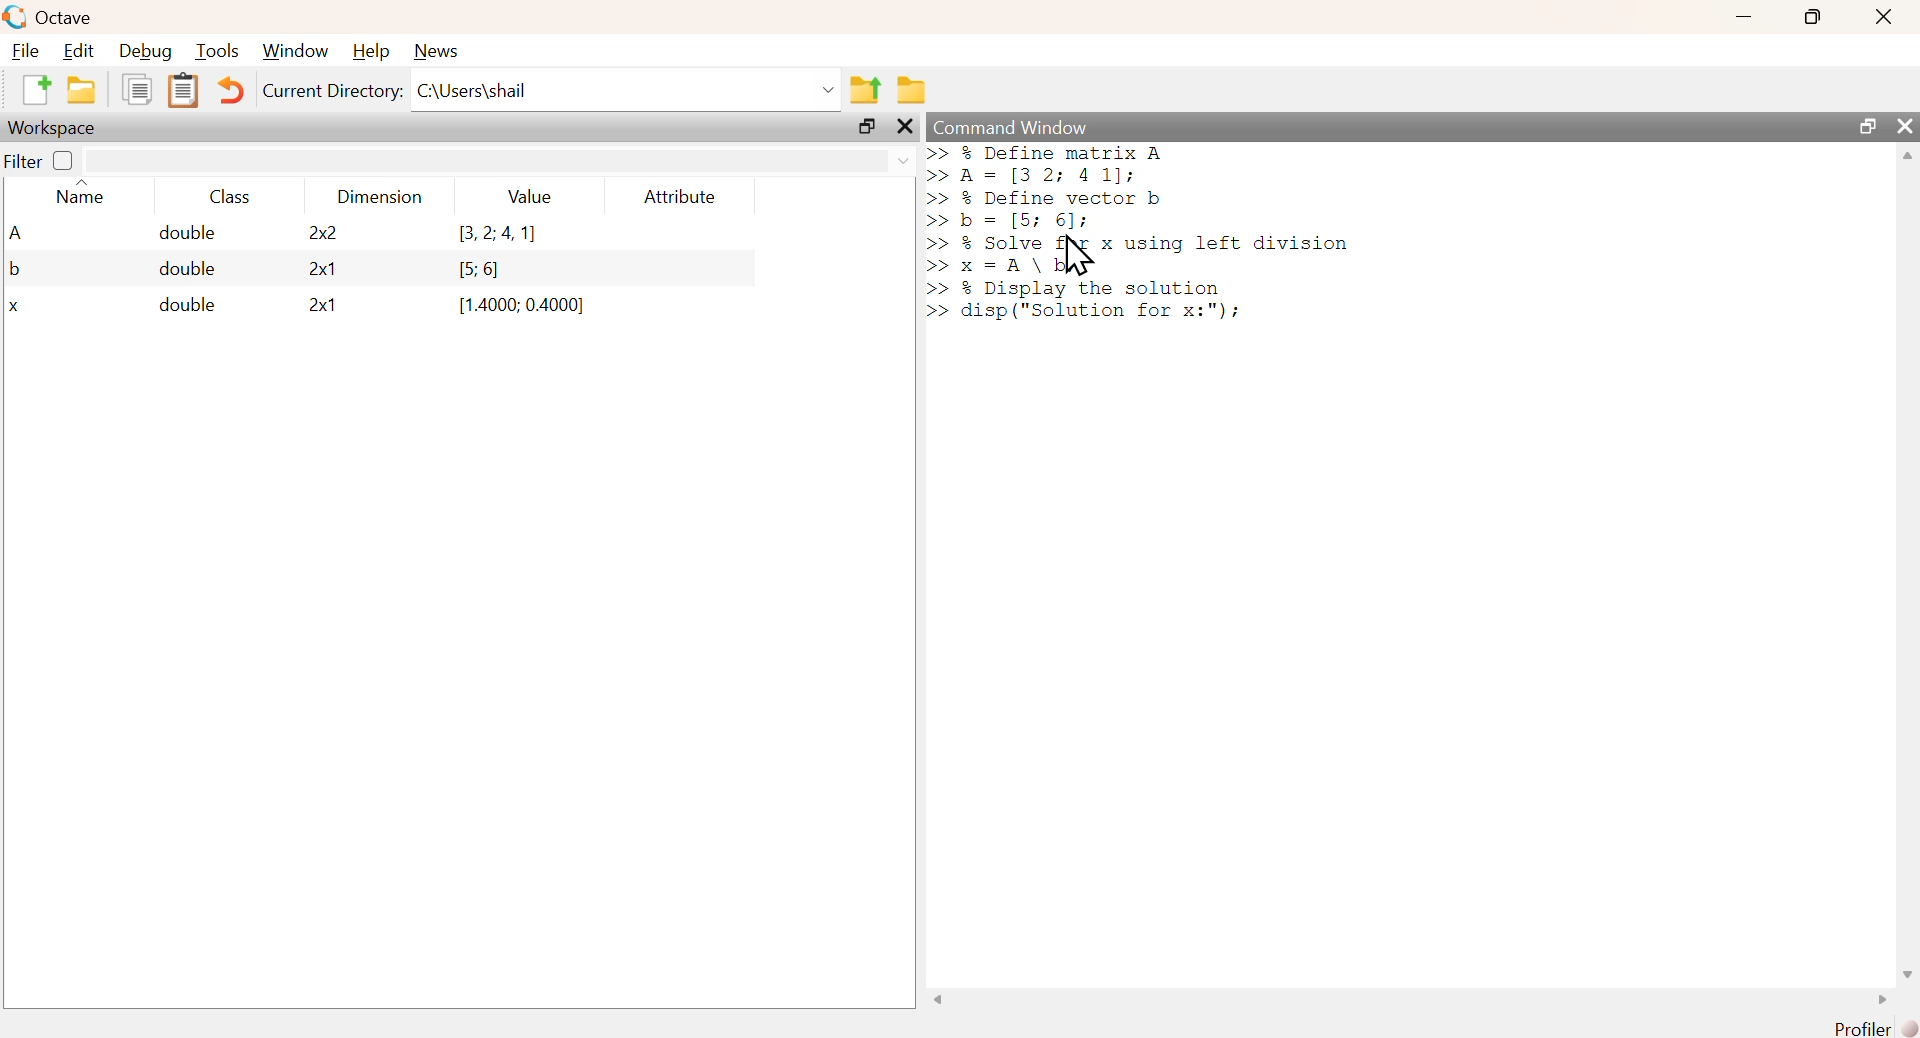  I want to click on one directory up, so click(868, 90).